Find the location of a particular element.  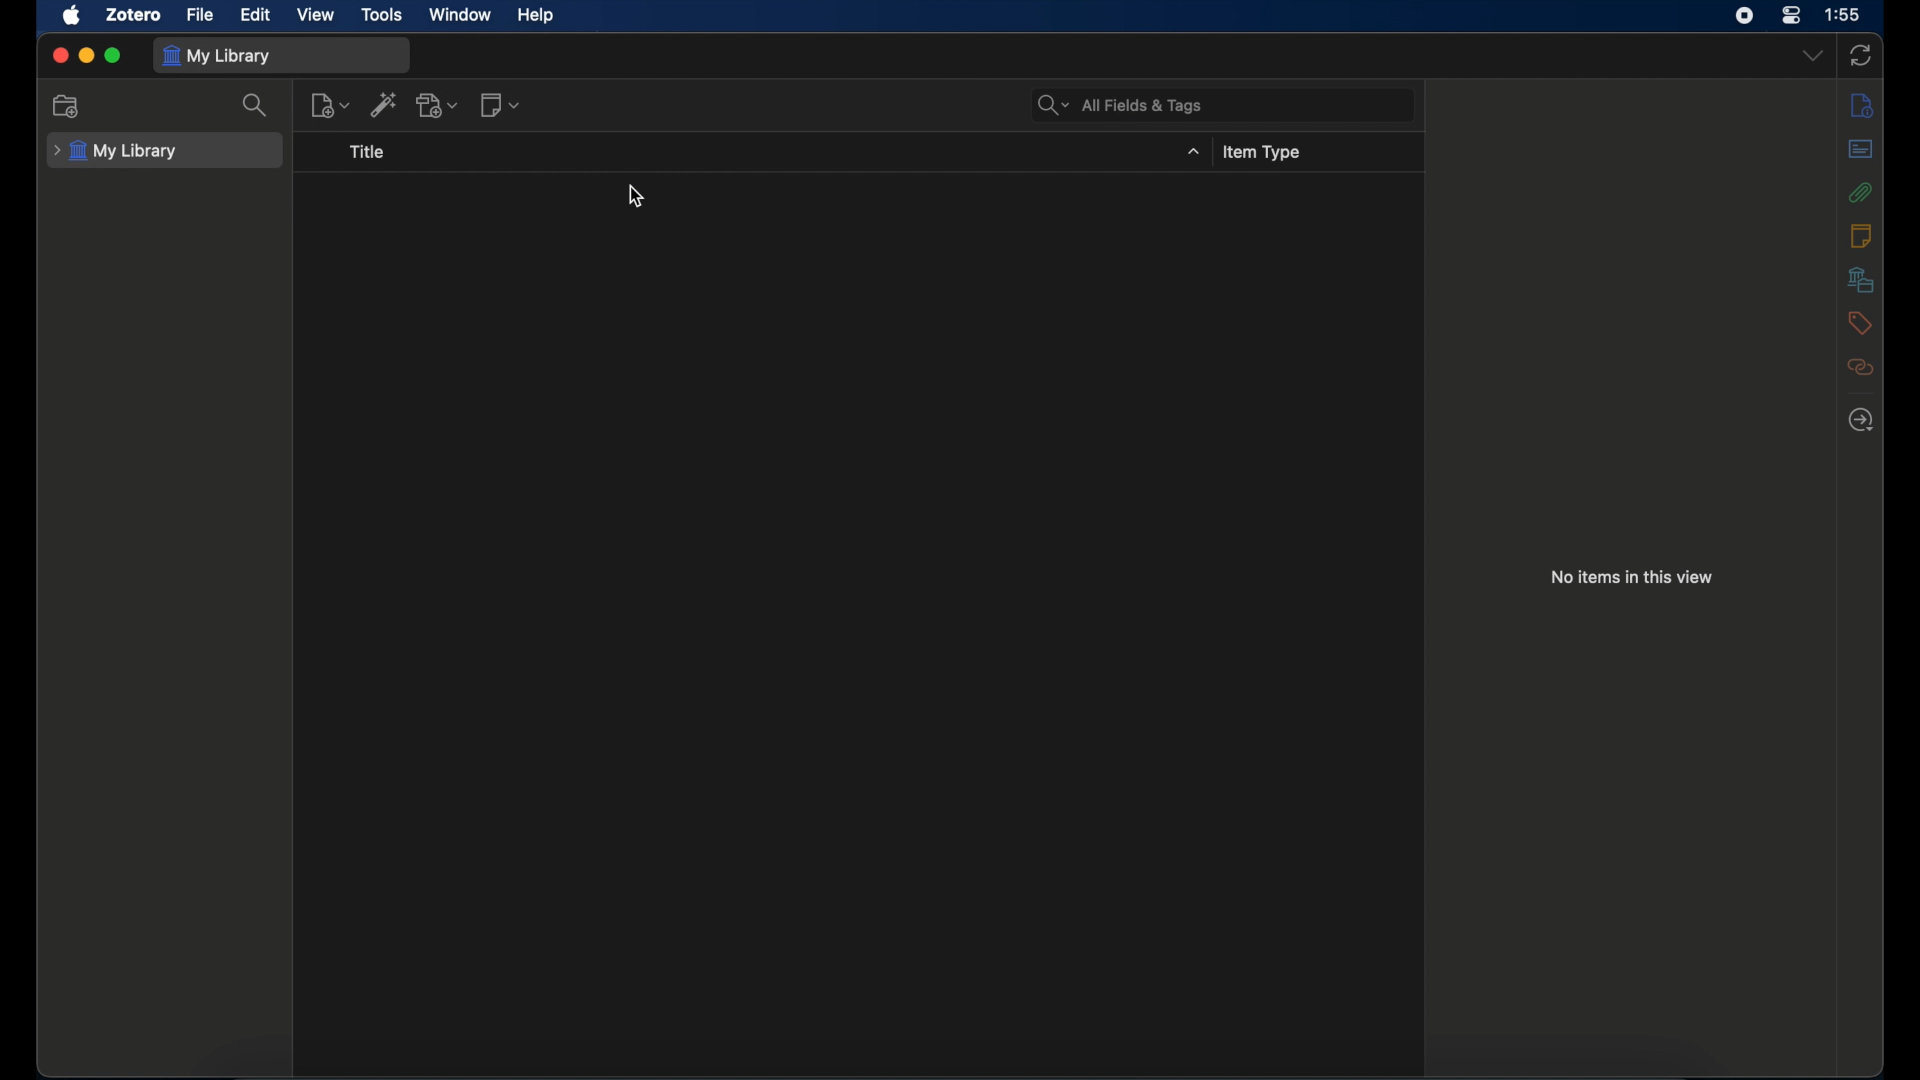

help is located at coordinates (536, 16).